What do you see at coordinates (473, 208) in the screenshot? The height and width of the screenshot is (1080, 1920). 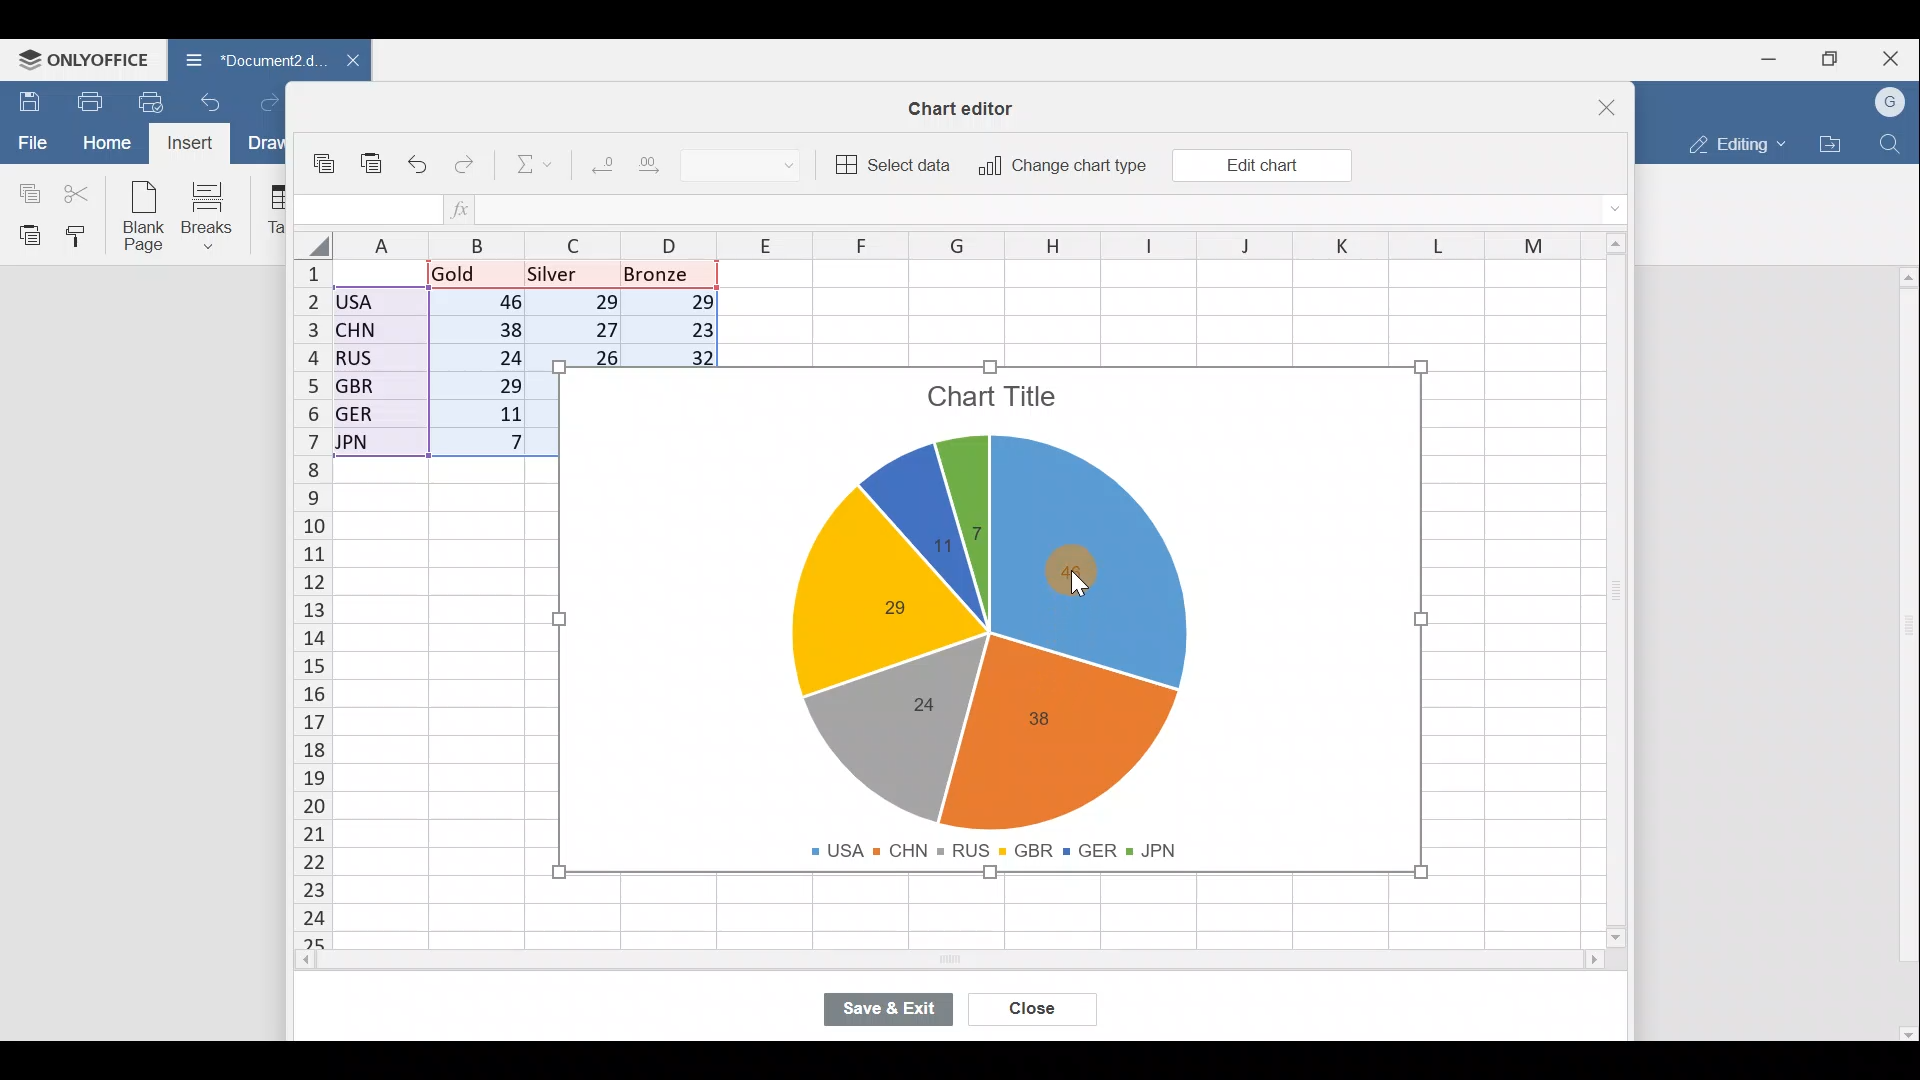 I see `Insert function` at bounding box center [473, 208].